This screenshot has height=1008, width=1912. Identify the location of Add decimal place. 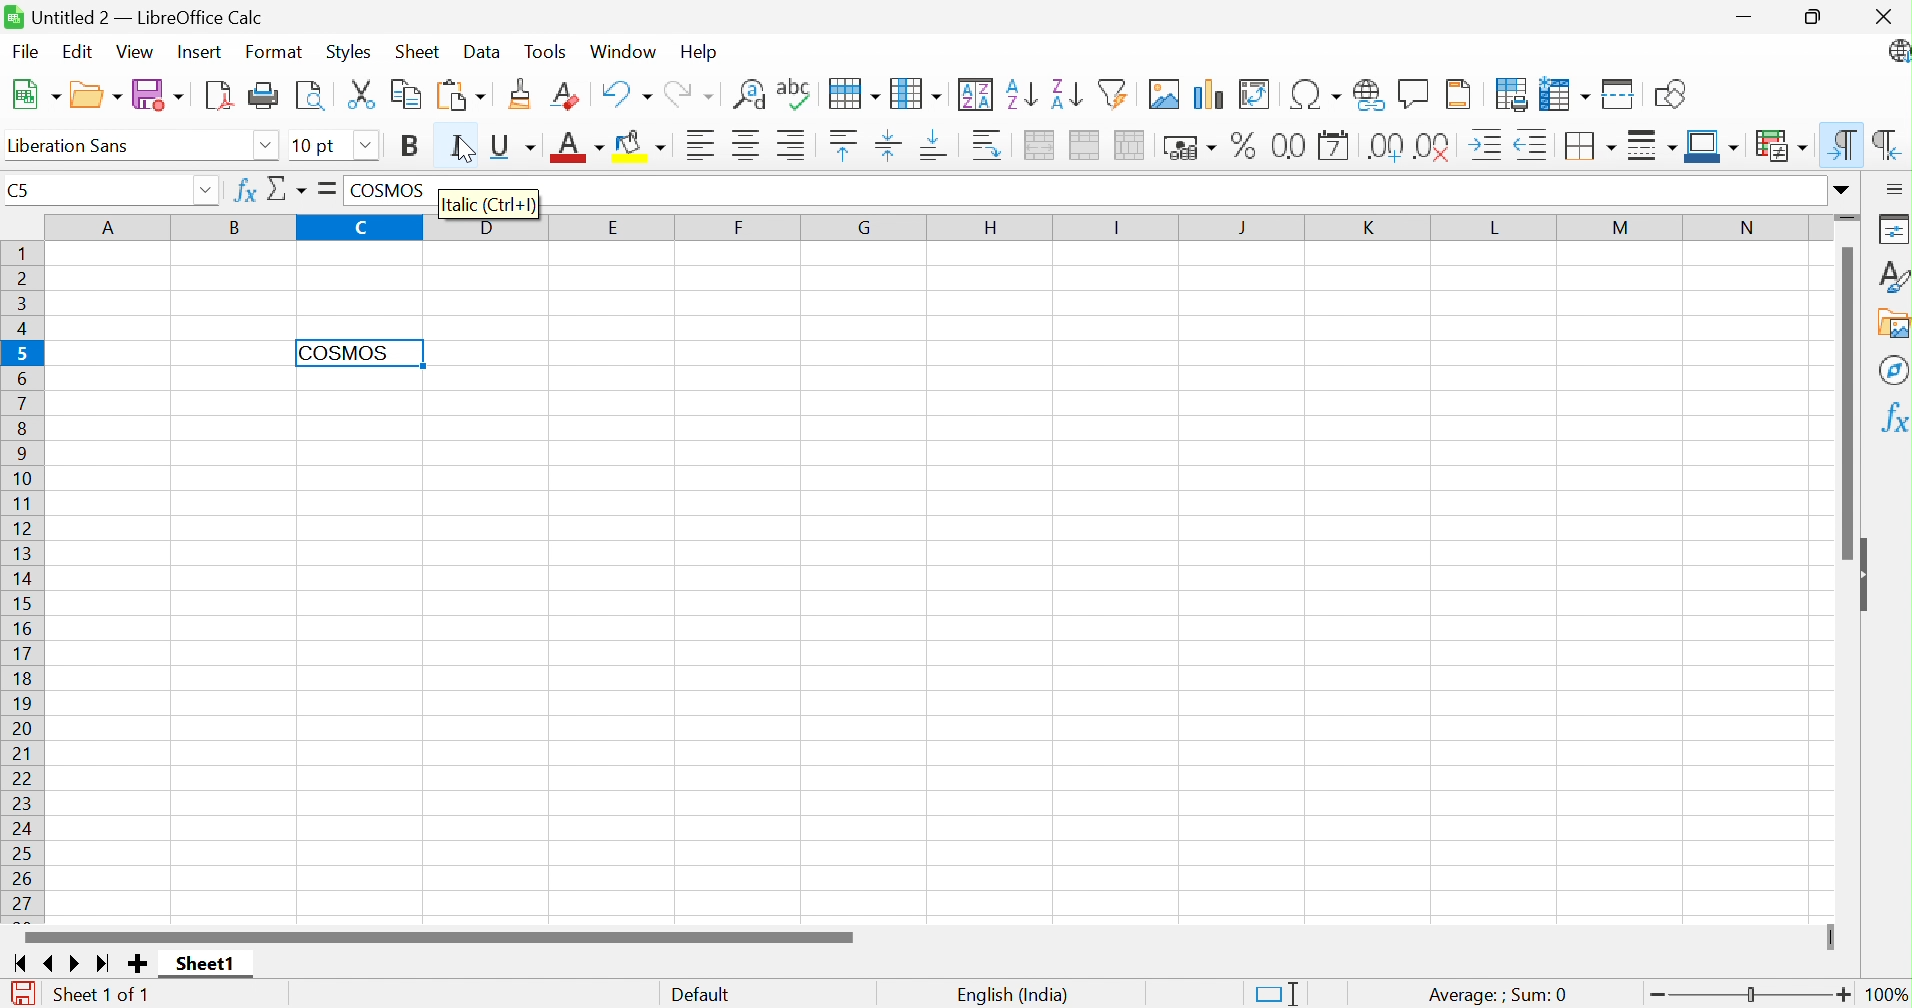
(1385, 146).